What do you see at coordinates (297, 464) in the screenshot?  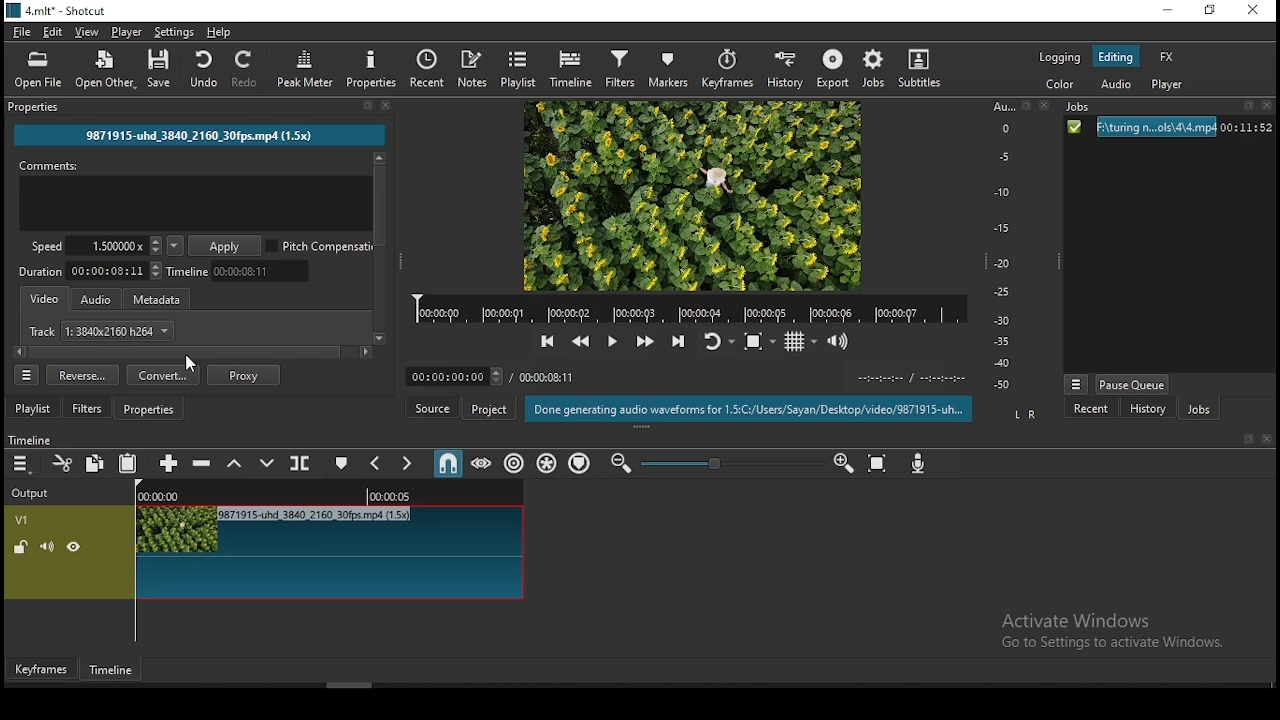 I see `split at playhead` at bounding box center [297, 464].